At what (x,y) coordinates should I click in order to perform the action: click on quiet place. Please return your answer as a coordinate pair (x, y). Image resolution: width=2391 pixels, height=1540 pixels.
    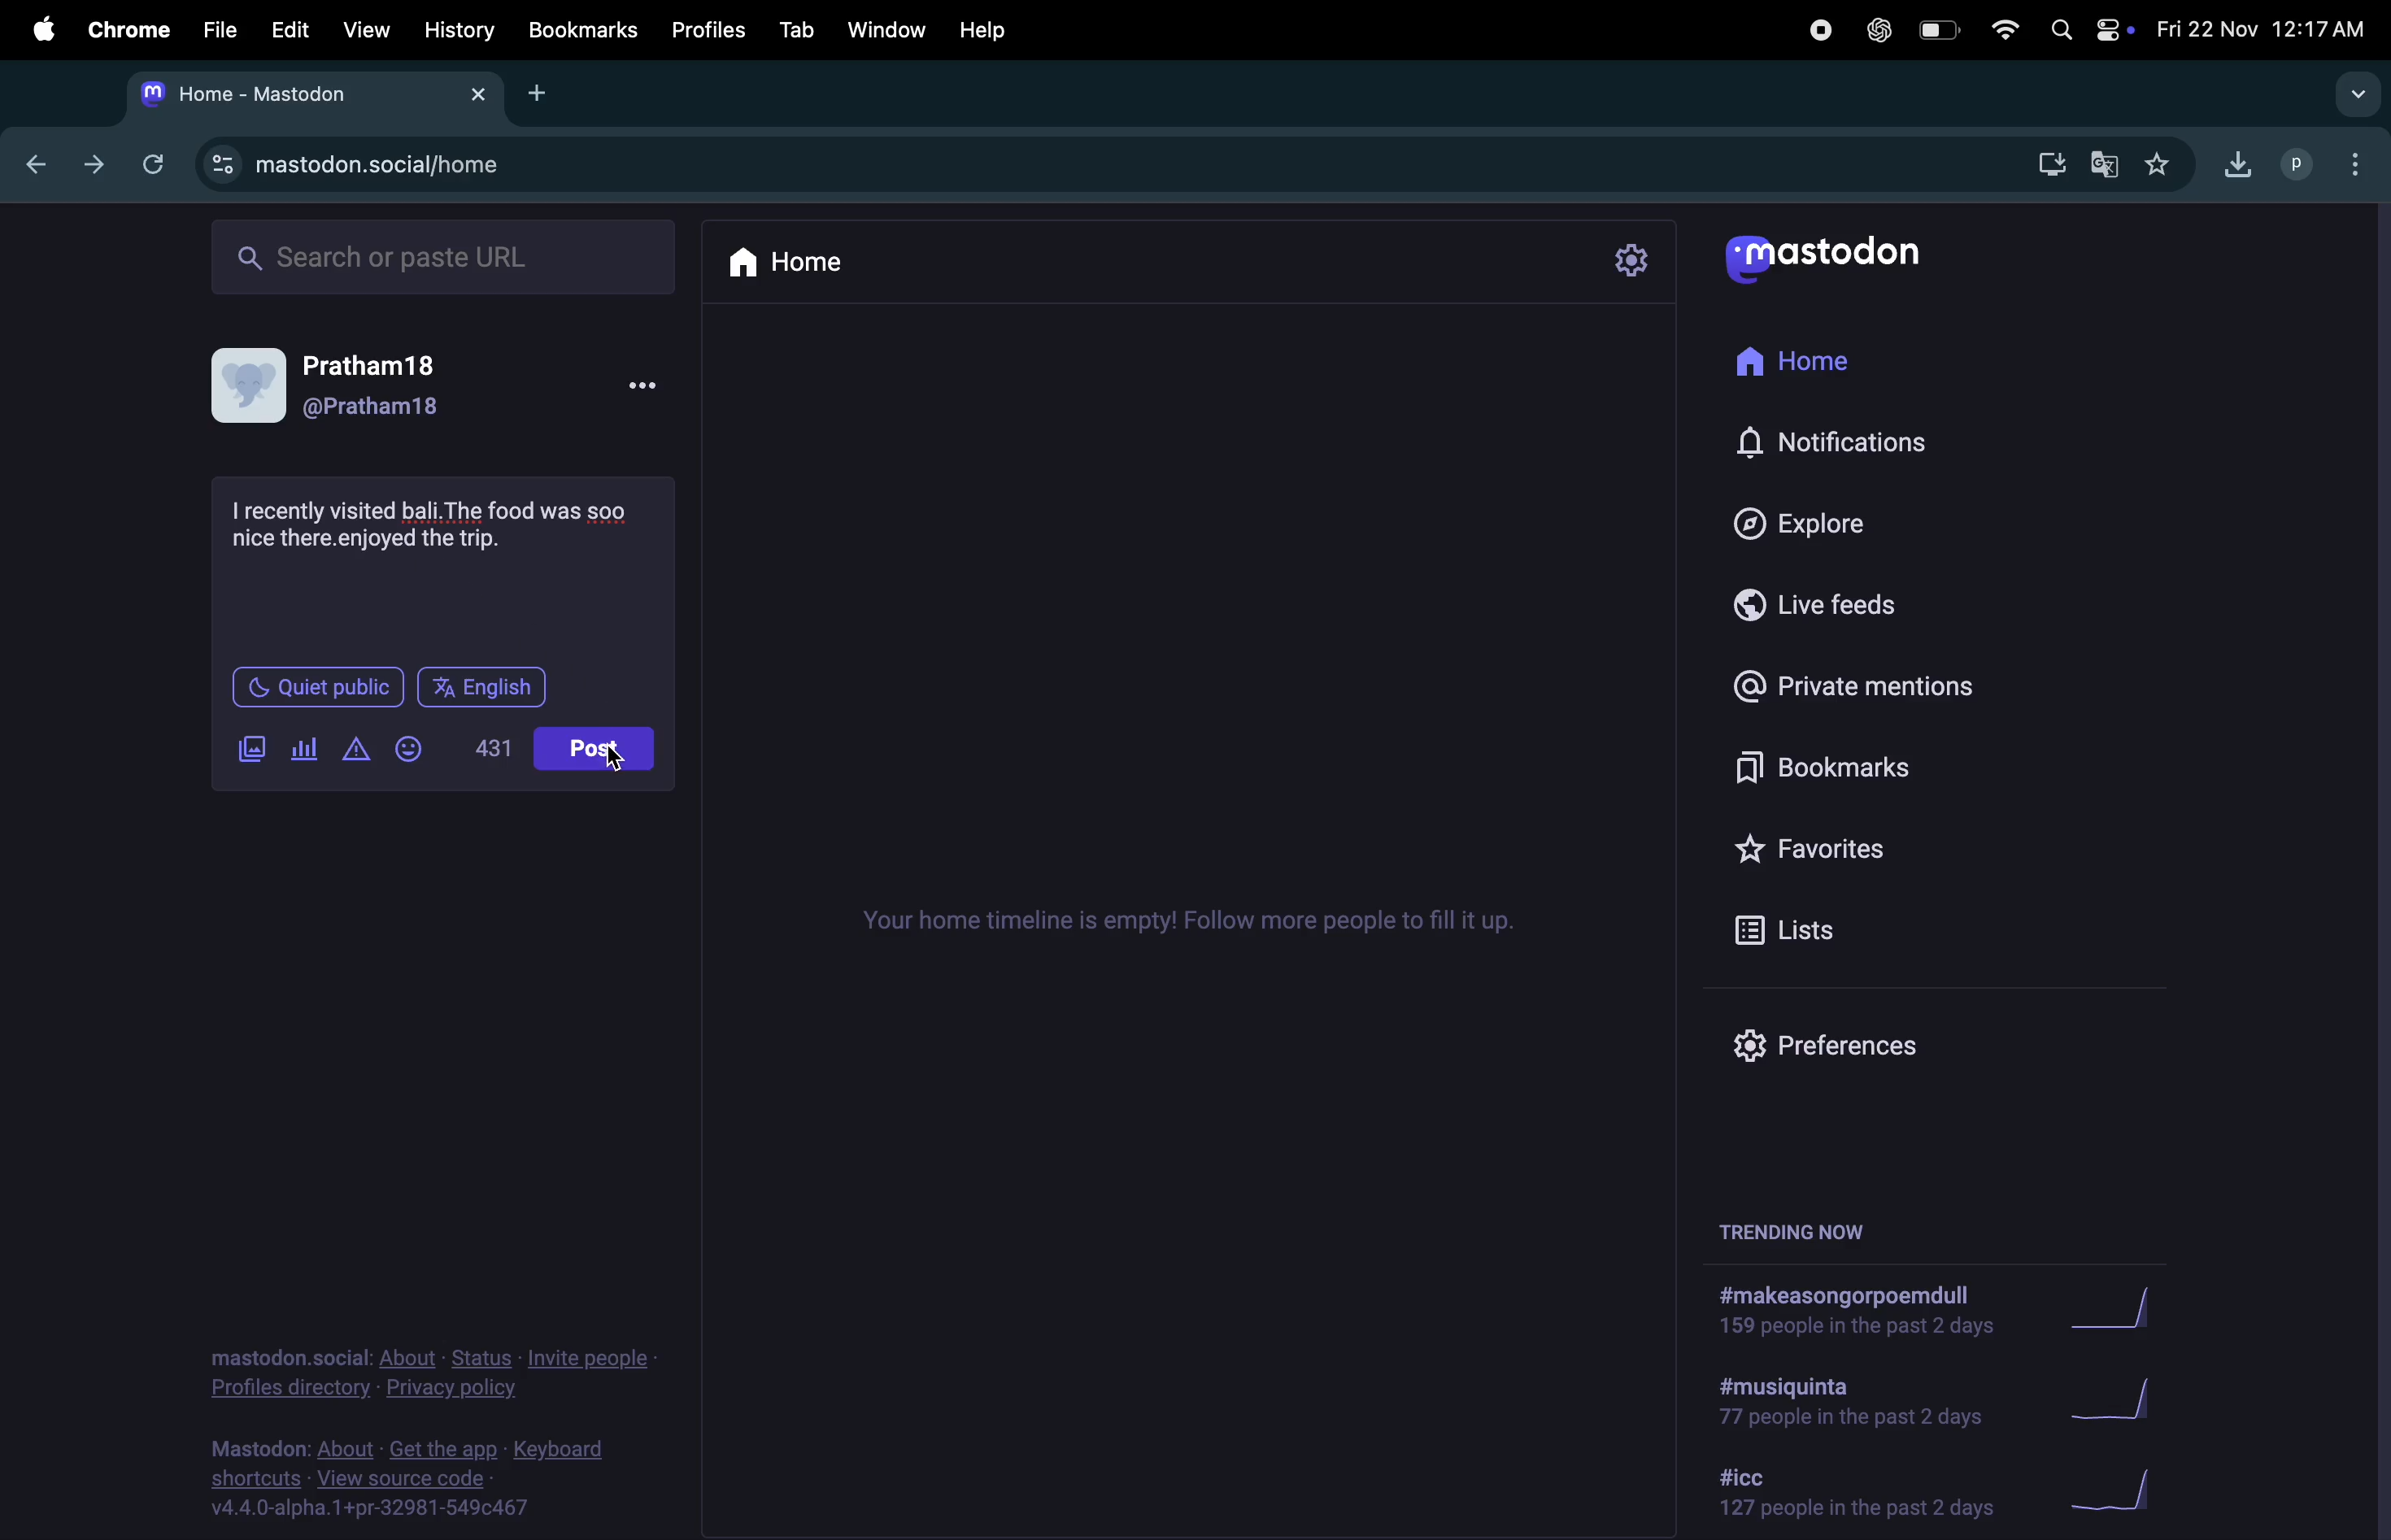
    Looking at the image, I should click on (317, 686).